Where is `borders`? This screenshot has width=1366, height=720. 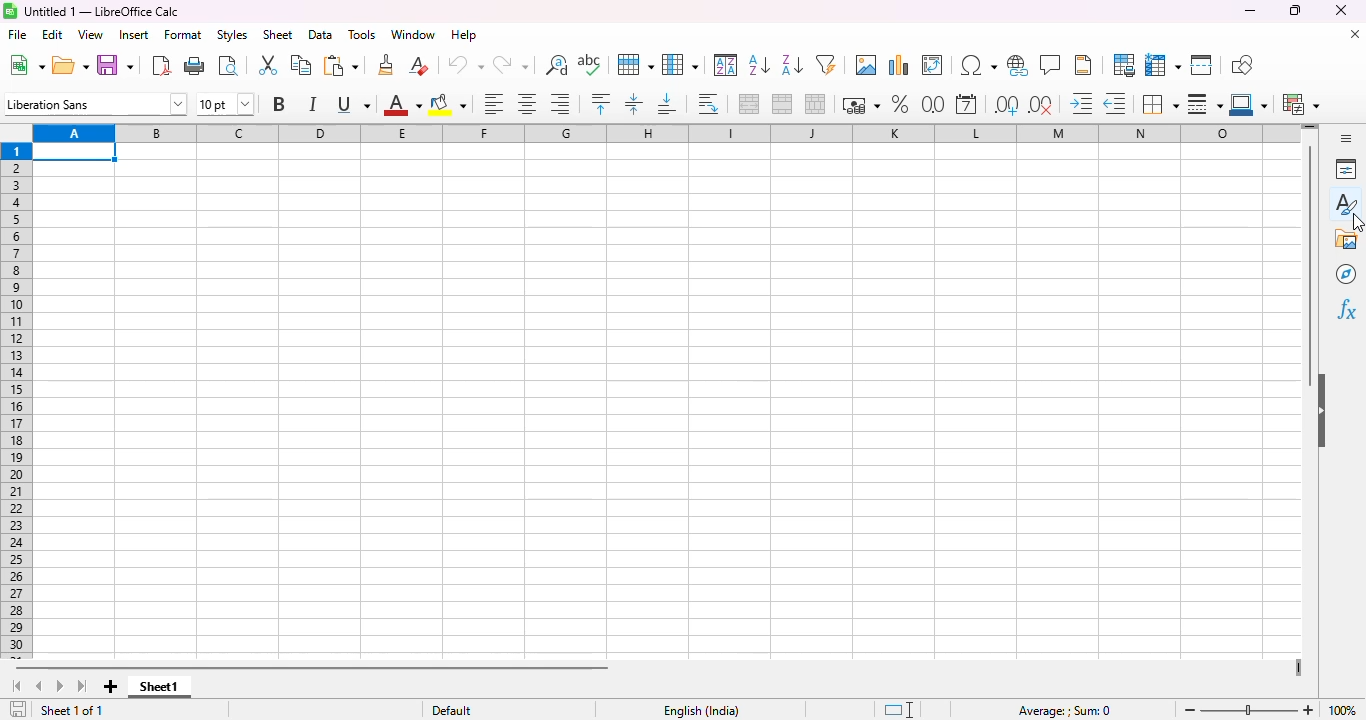
borders is located at coordinates (1159, 103).